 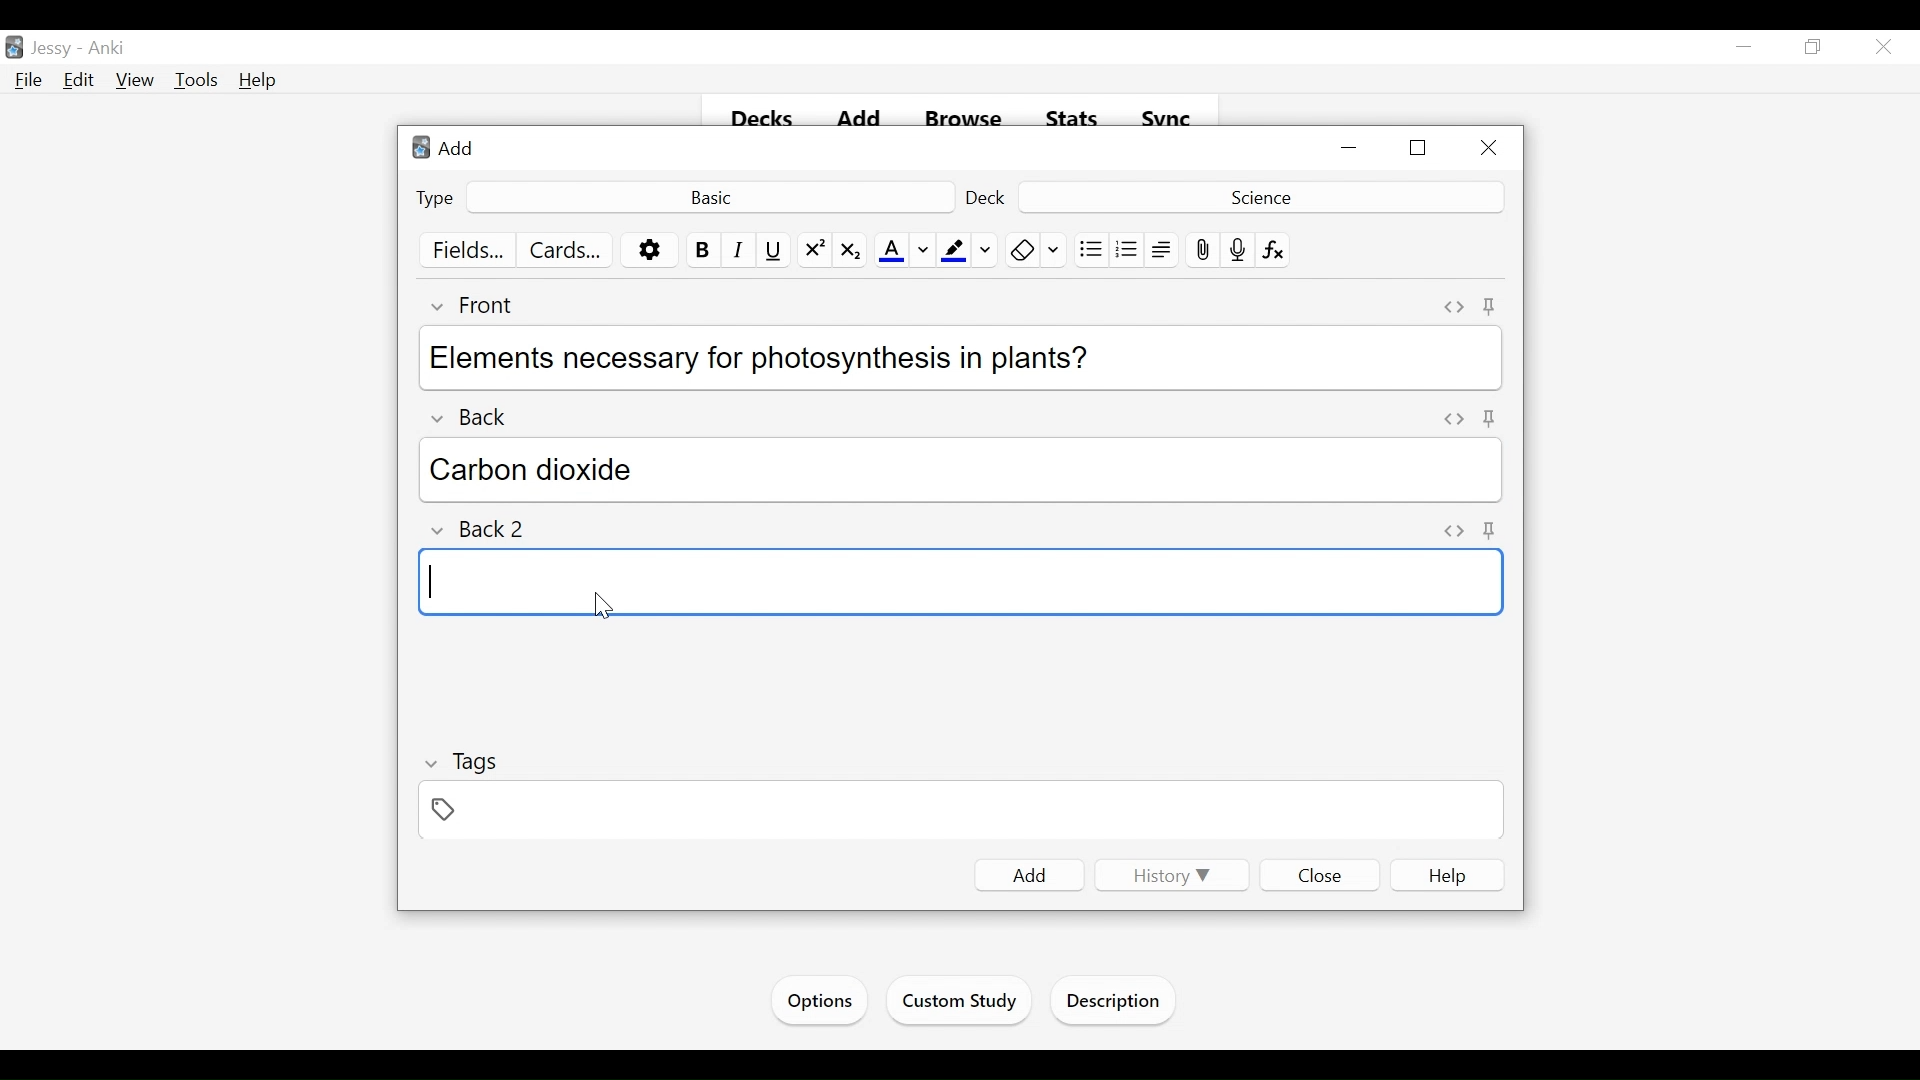 What do you see at coordinates (849, 251) in the screenshot?
I see `Subscript` at bounding box center [849, 251].